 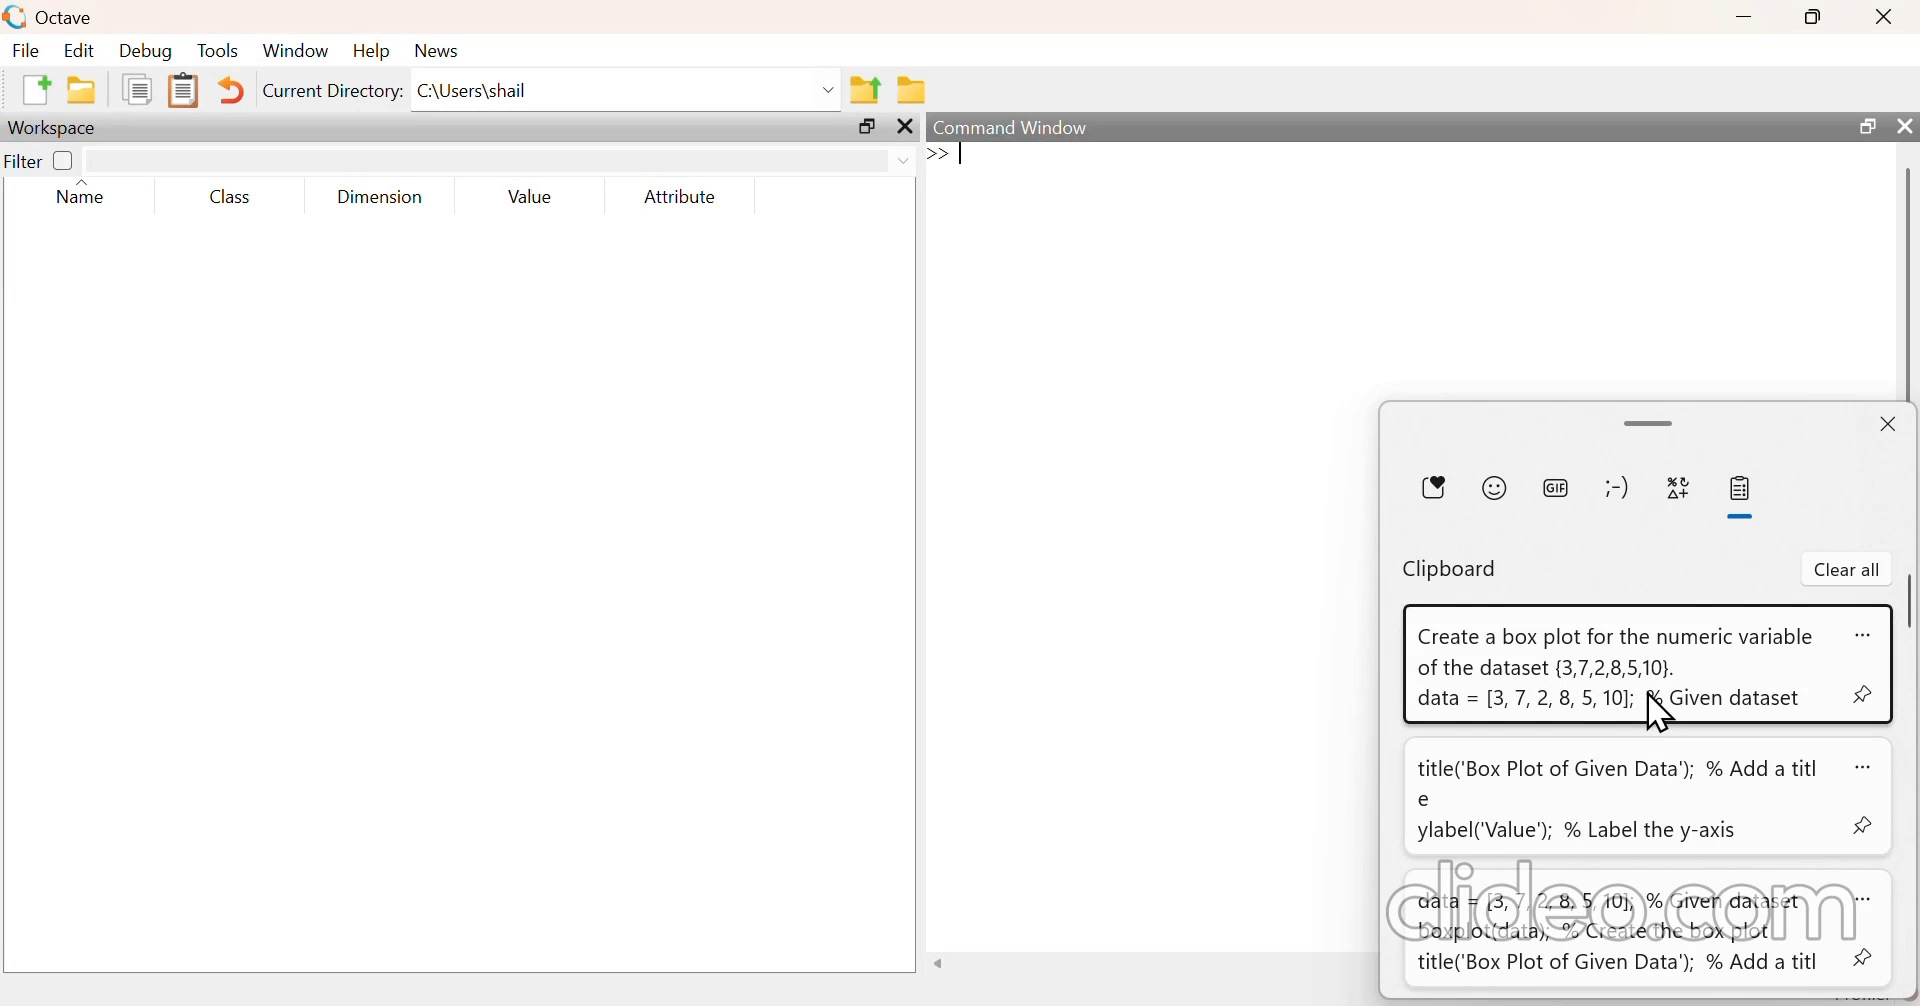 I want to click on value, so click(x=527, y=196).